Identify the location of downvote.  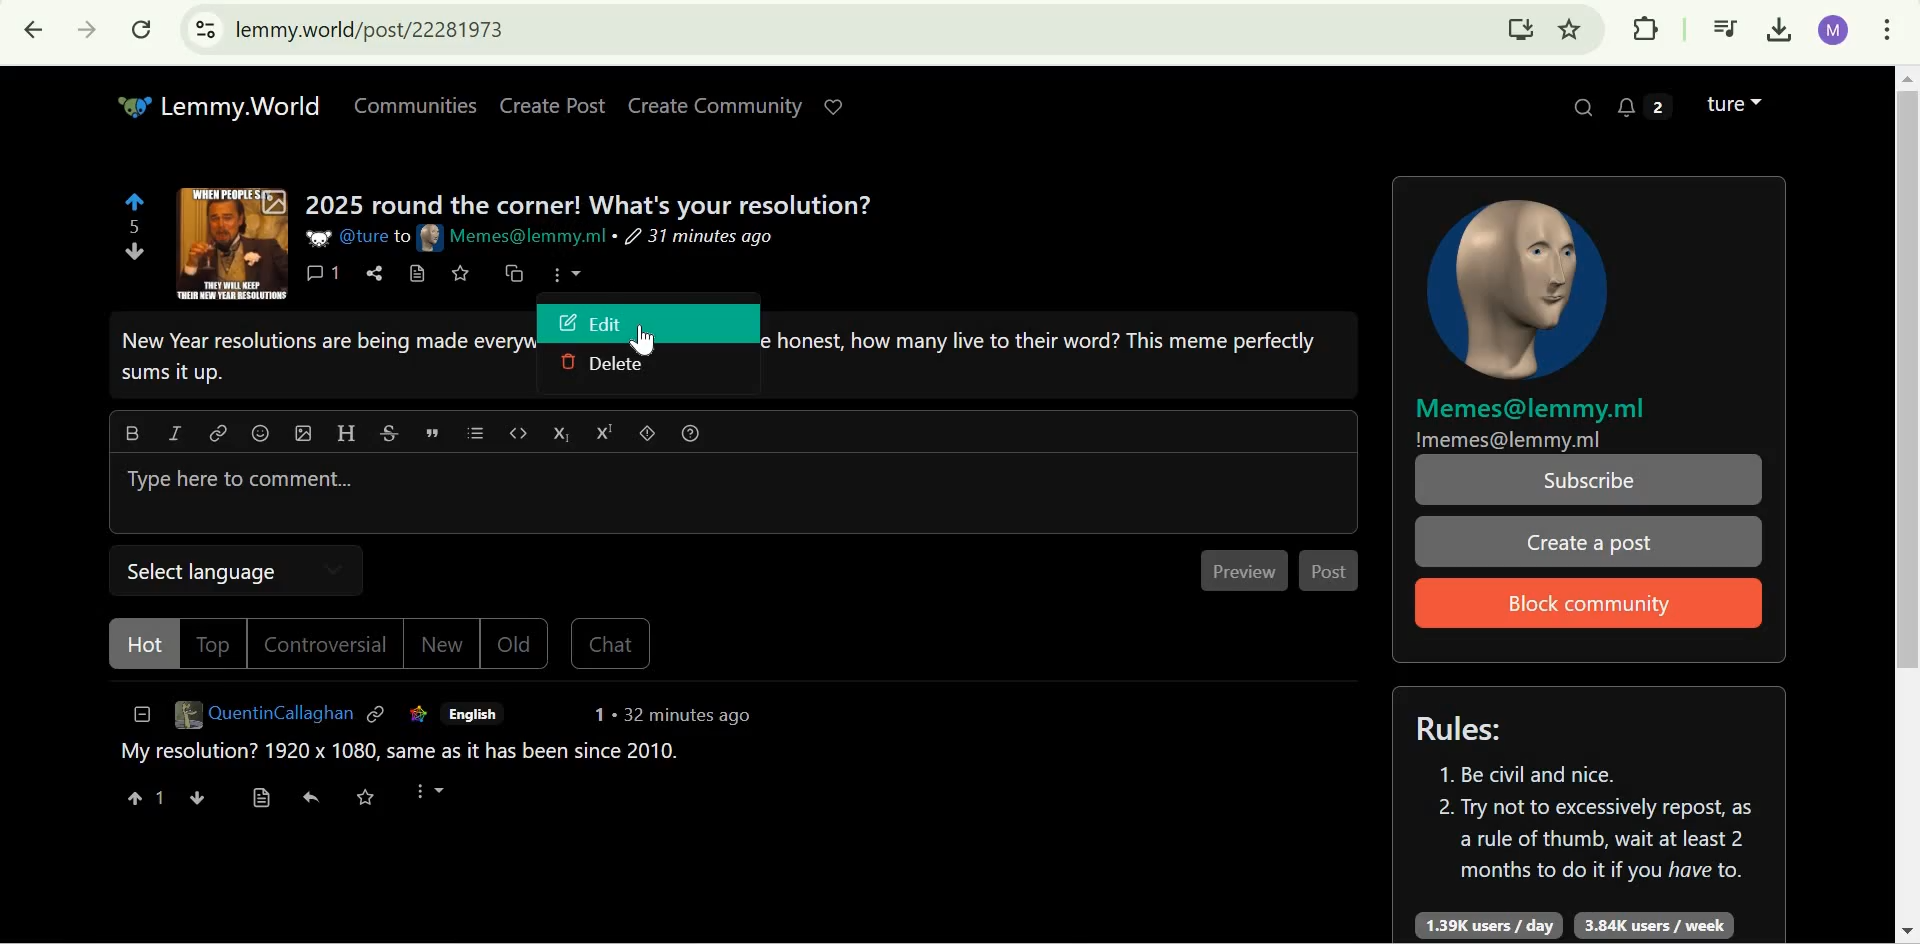
(198, 797).